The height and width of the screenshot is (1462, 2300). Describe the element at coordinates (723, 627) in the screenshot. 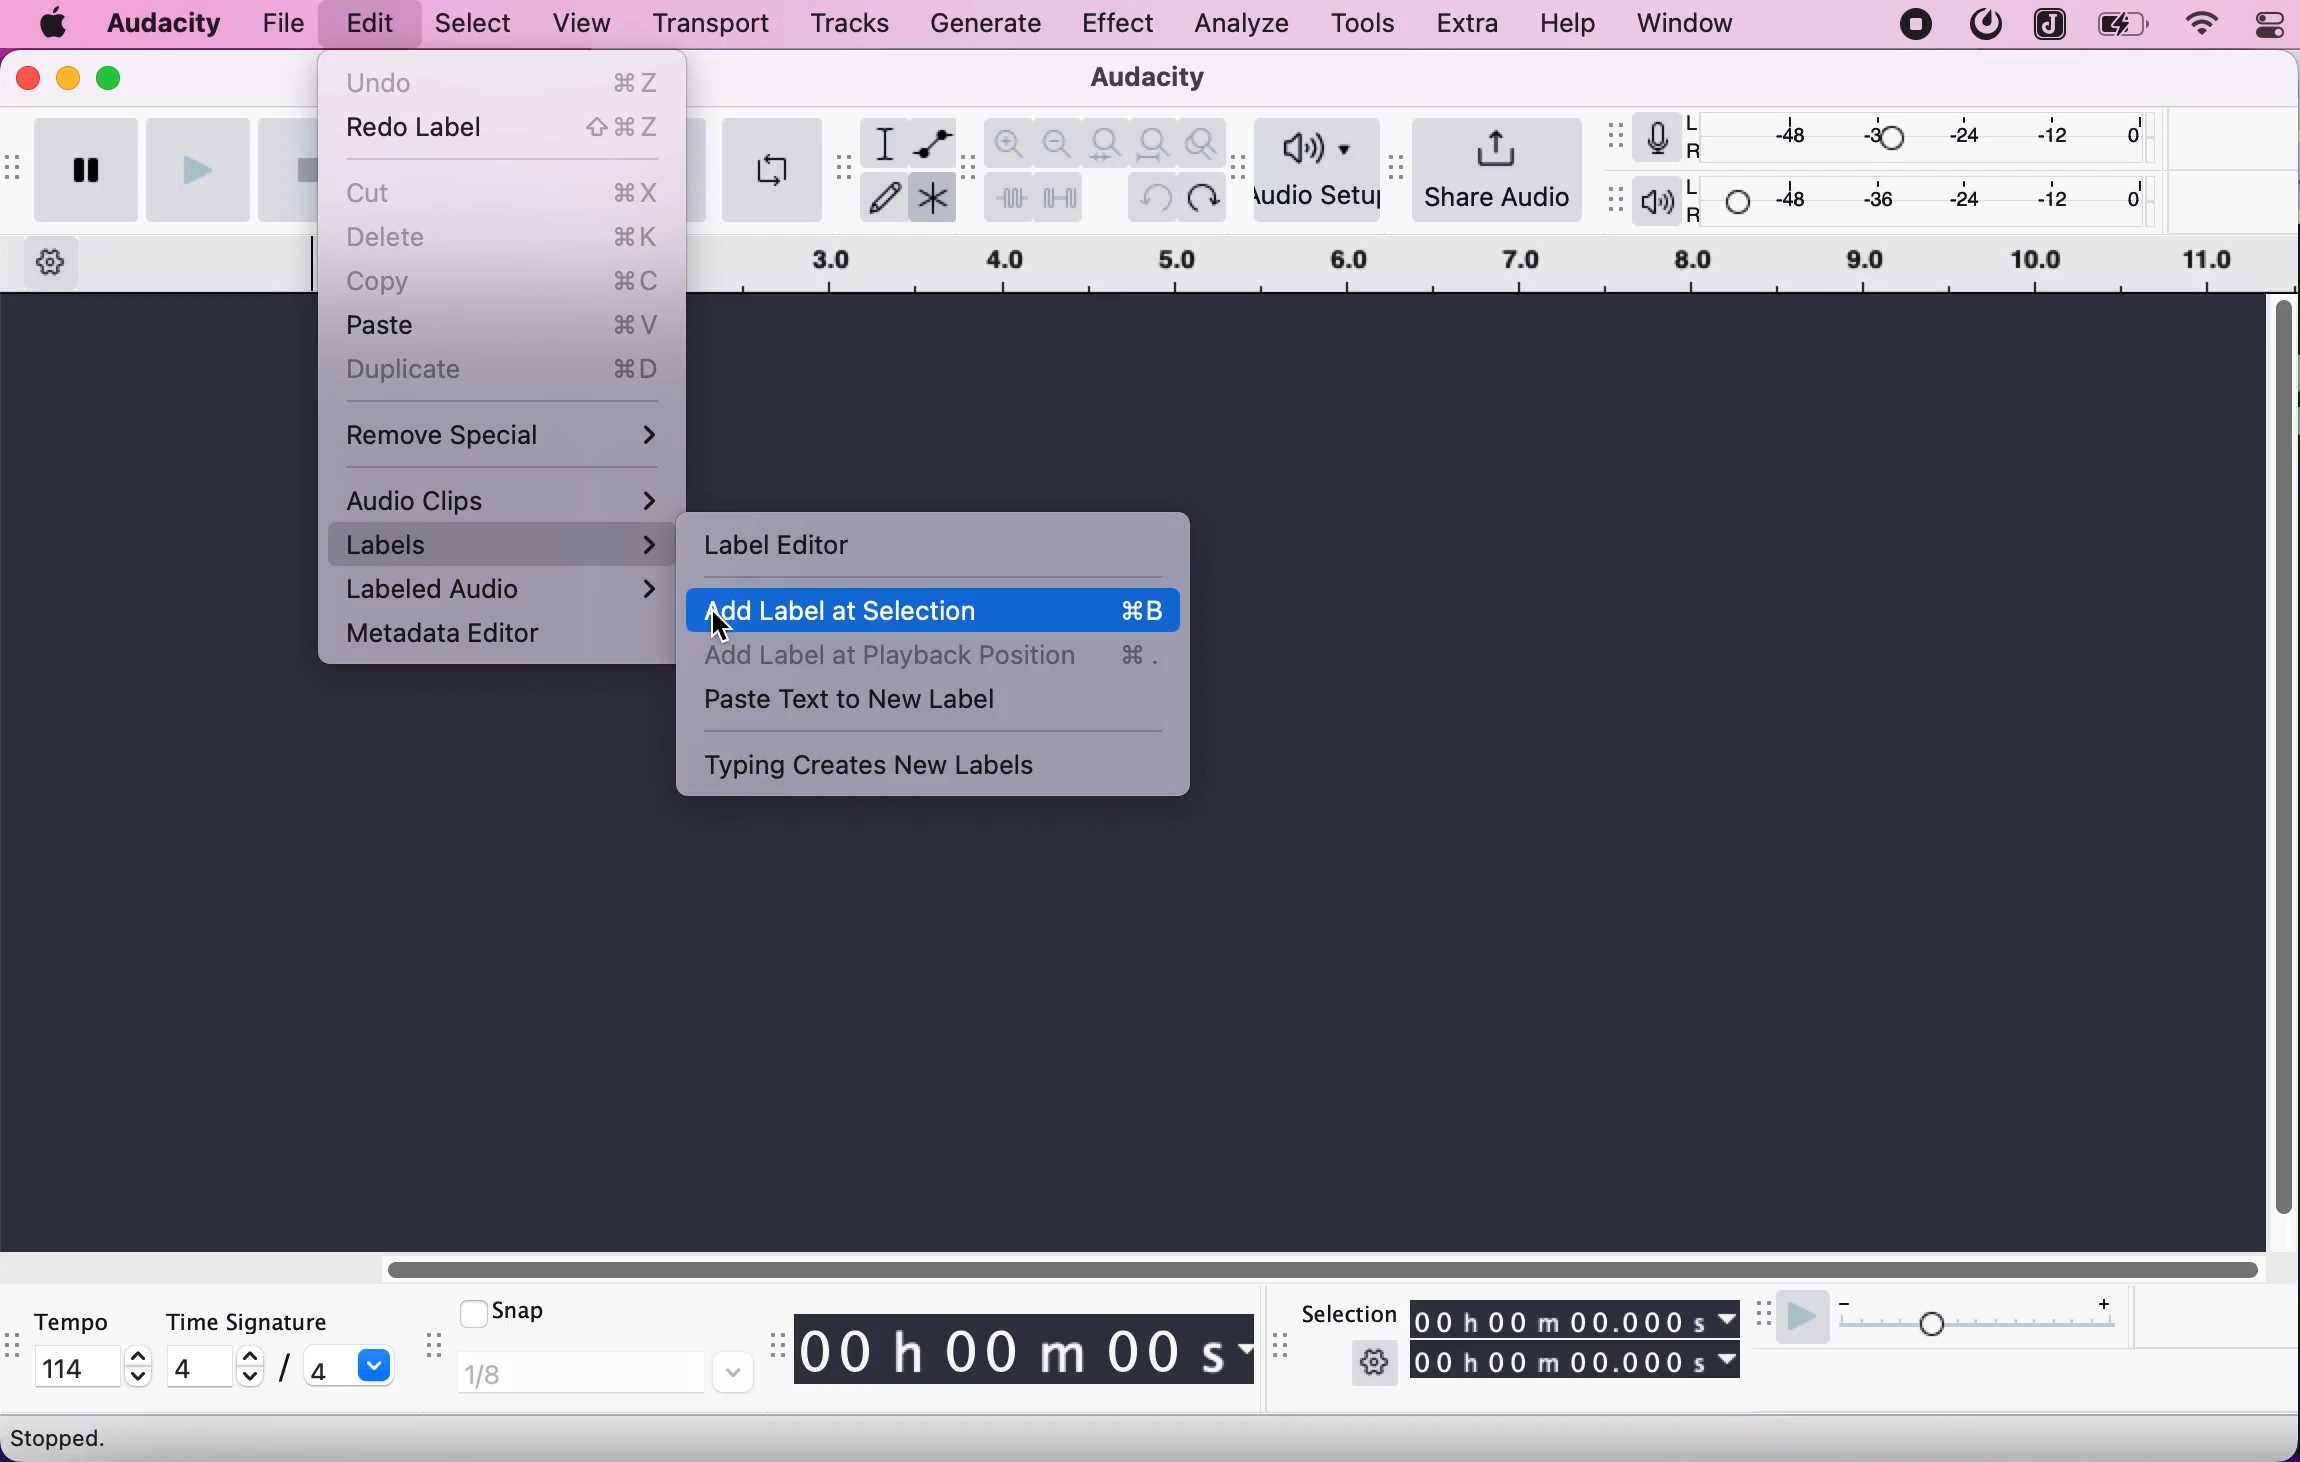

I see `cursor` at that location.